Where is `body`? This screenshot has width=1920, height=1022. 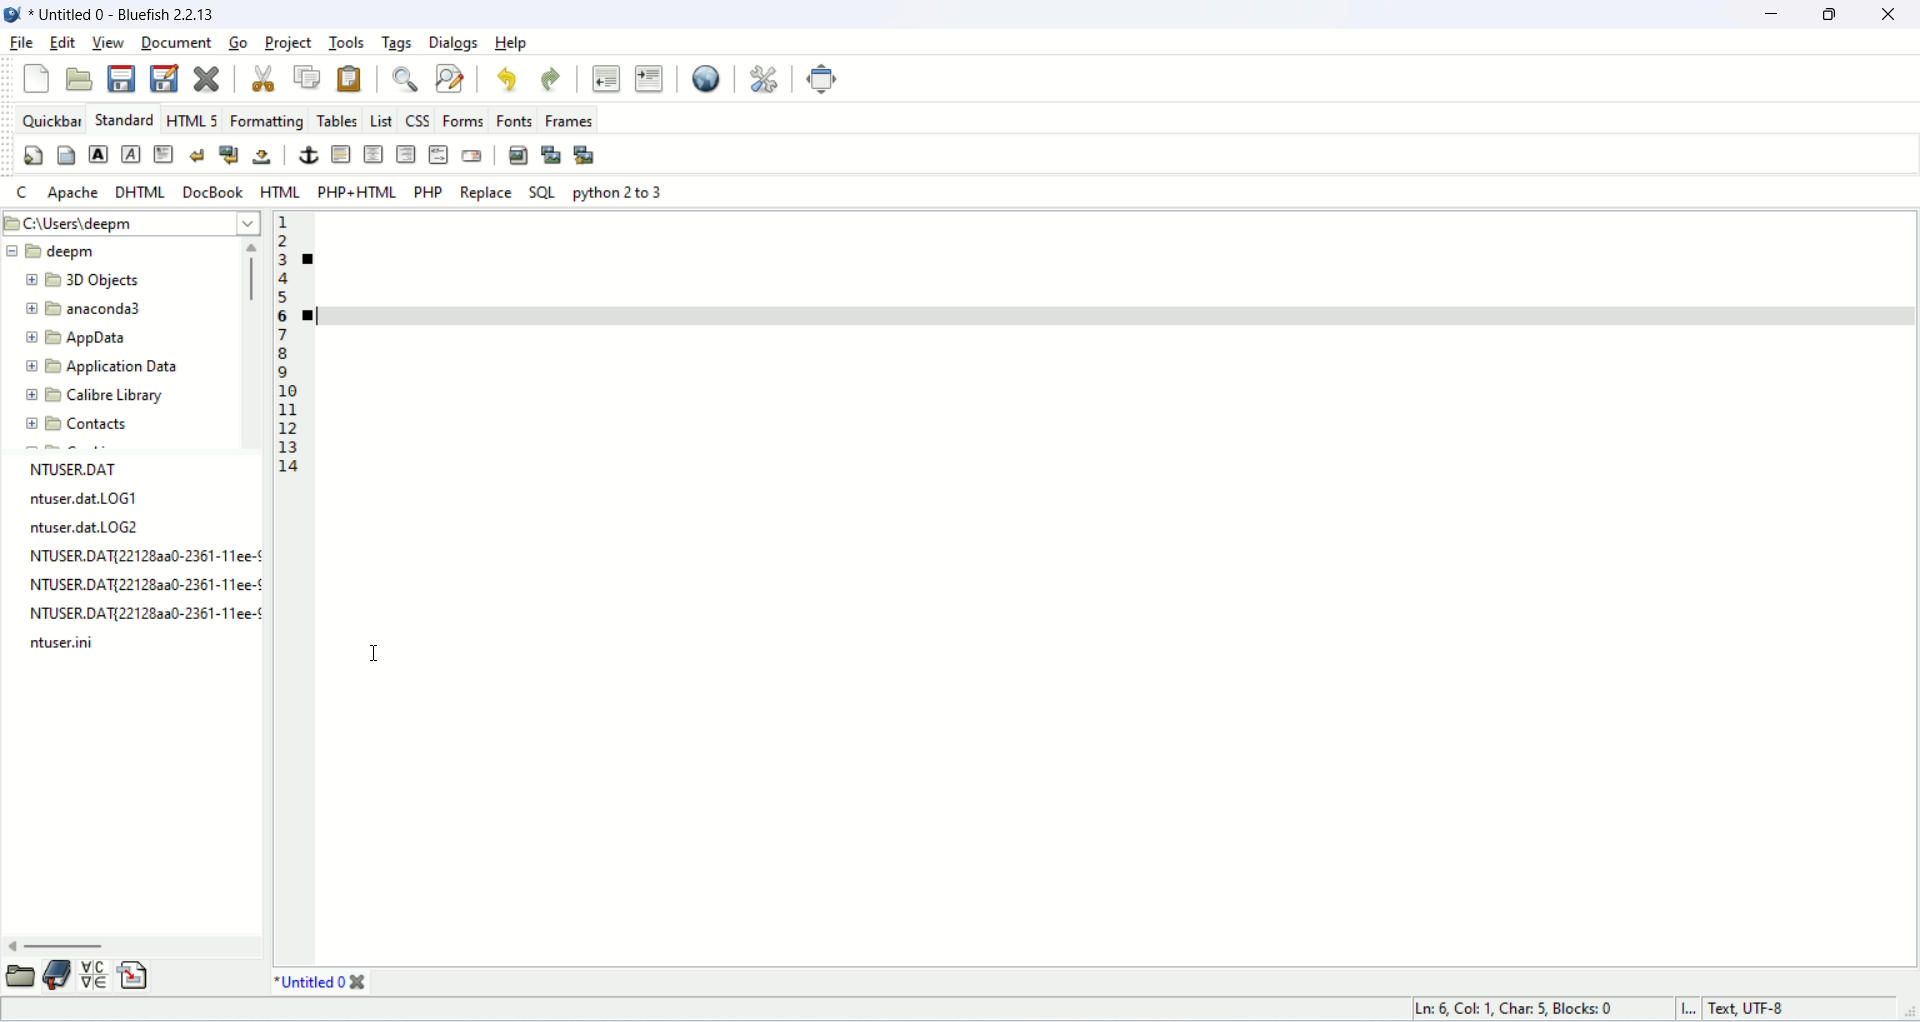
body is located at coordinates (66, 155).